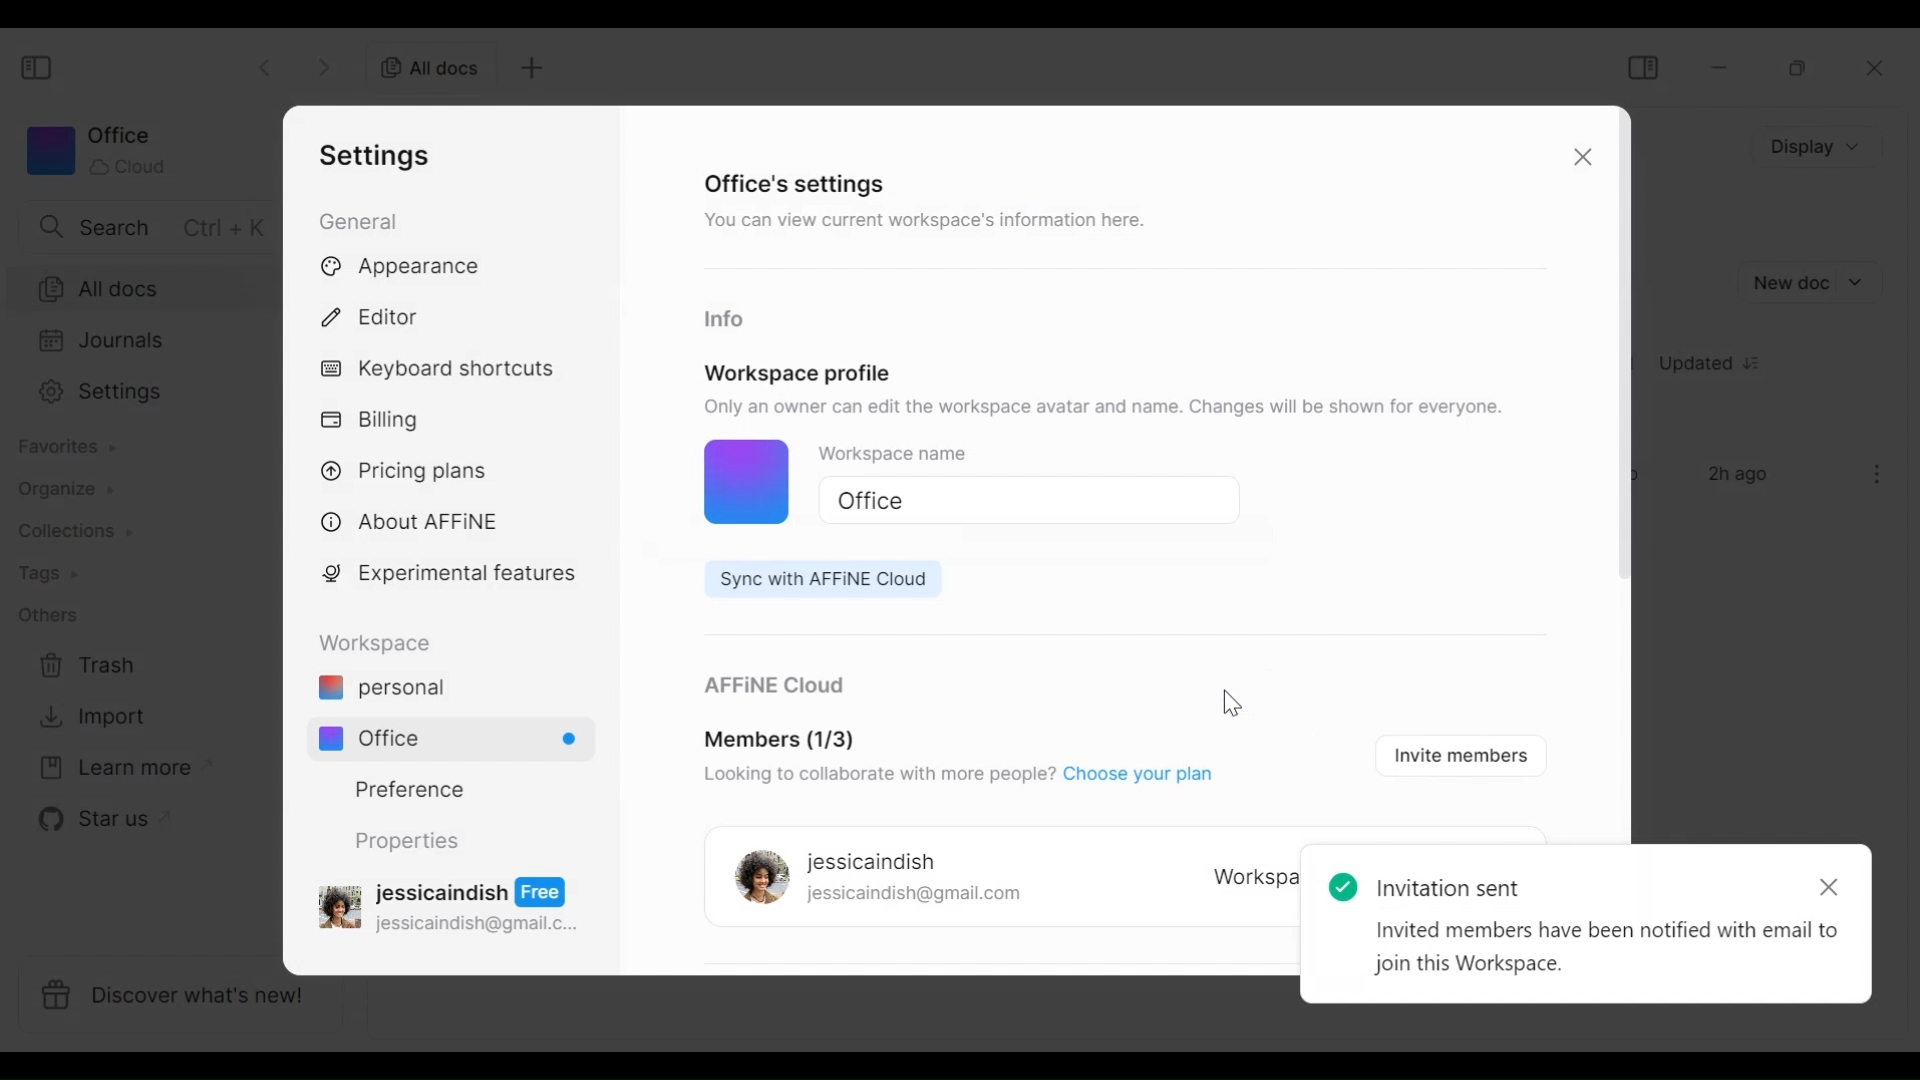 This screenshot has width=1920, height=1080. I want to click on All documents, so click(423, 66).